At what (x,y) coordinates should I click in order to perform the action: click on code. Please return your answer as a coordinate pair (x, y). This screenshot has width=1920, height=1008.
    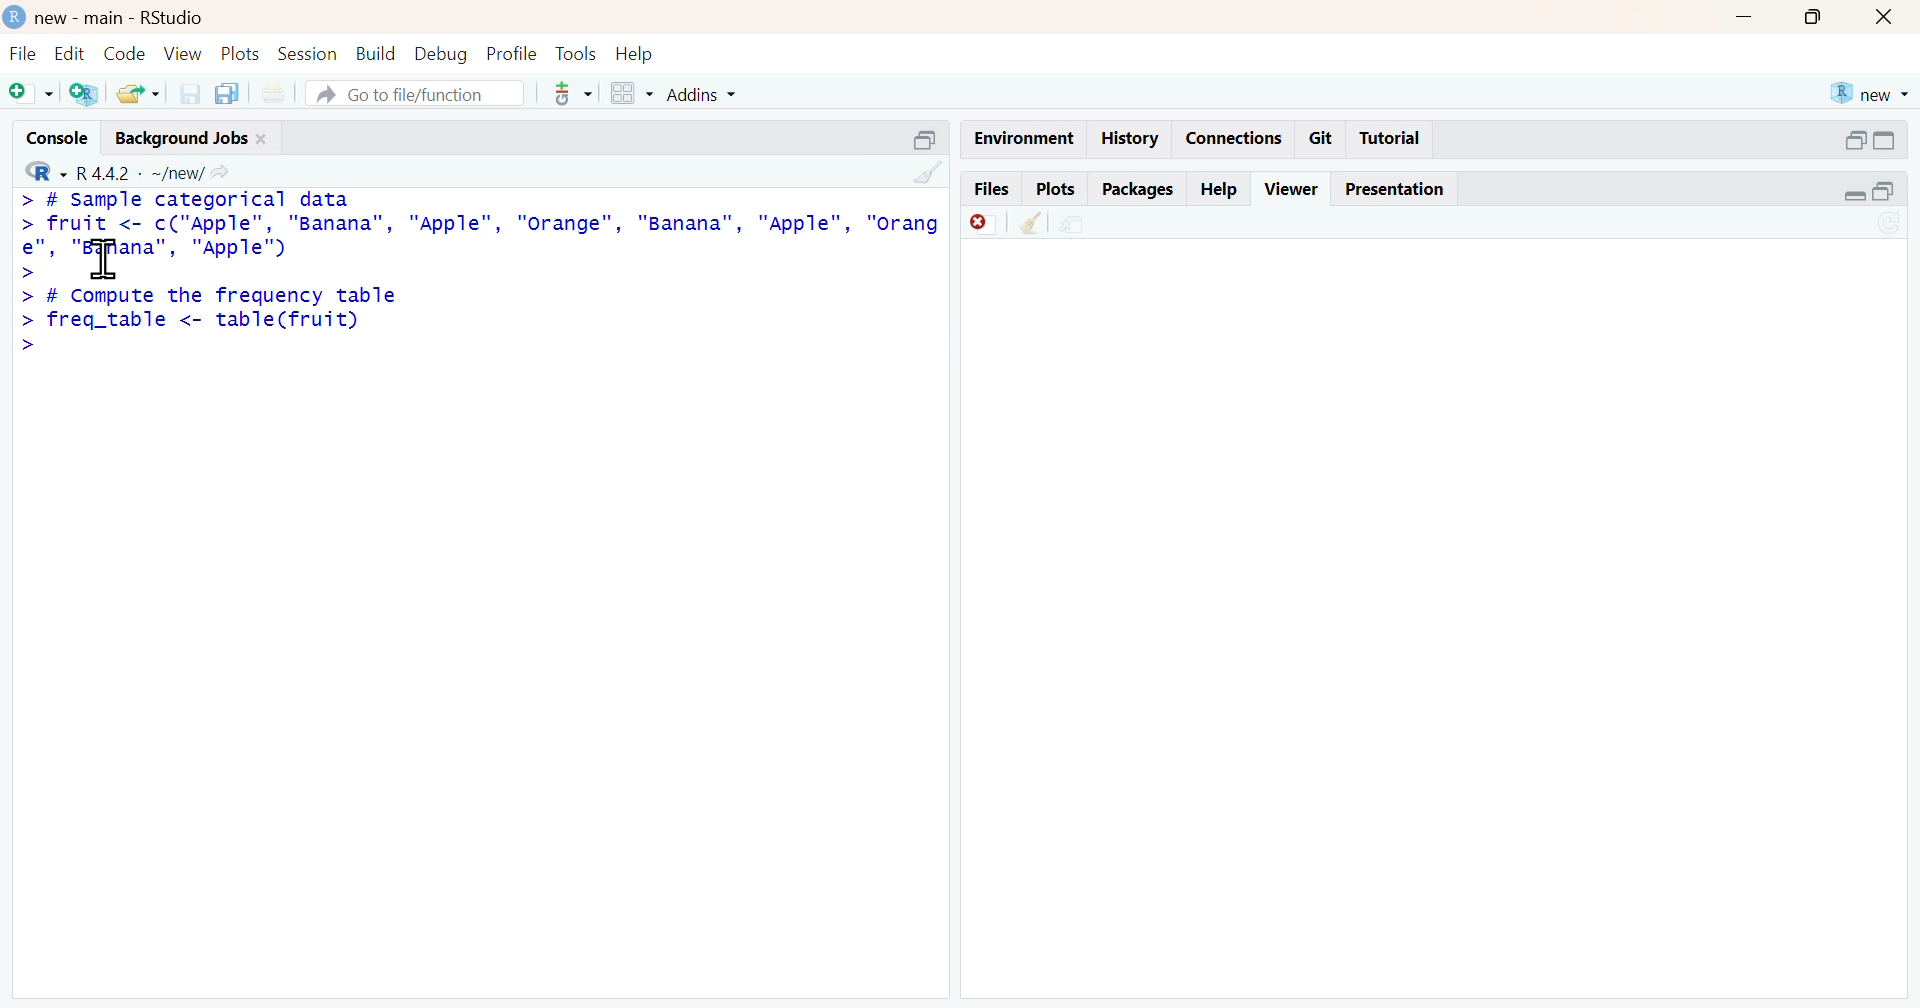
    Looking at the image, I should click on (129, 55).